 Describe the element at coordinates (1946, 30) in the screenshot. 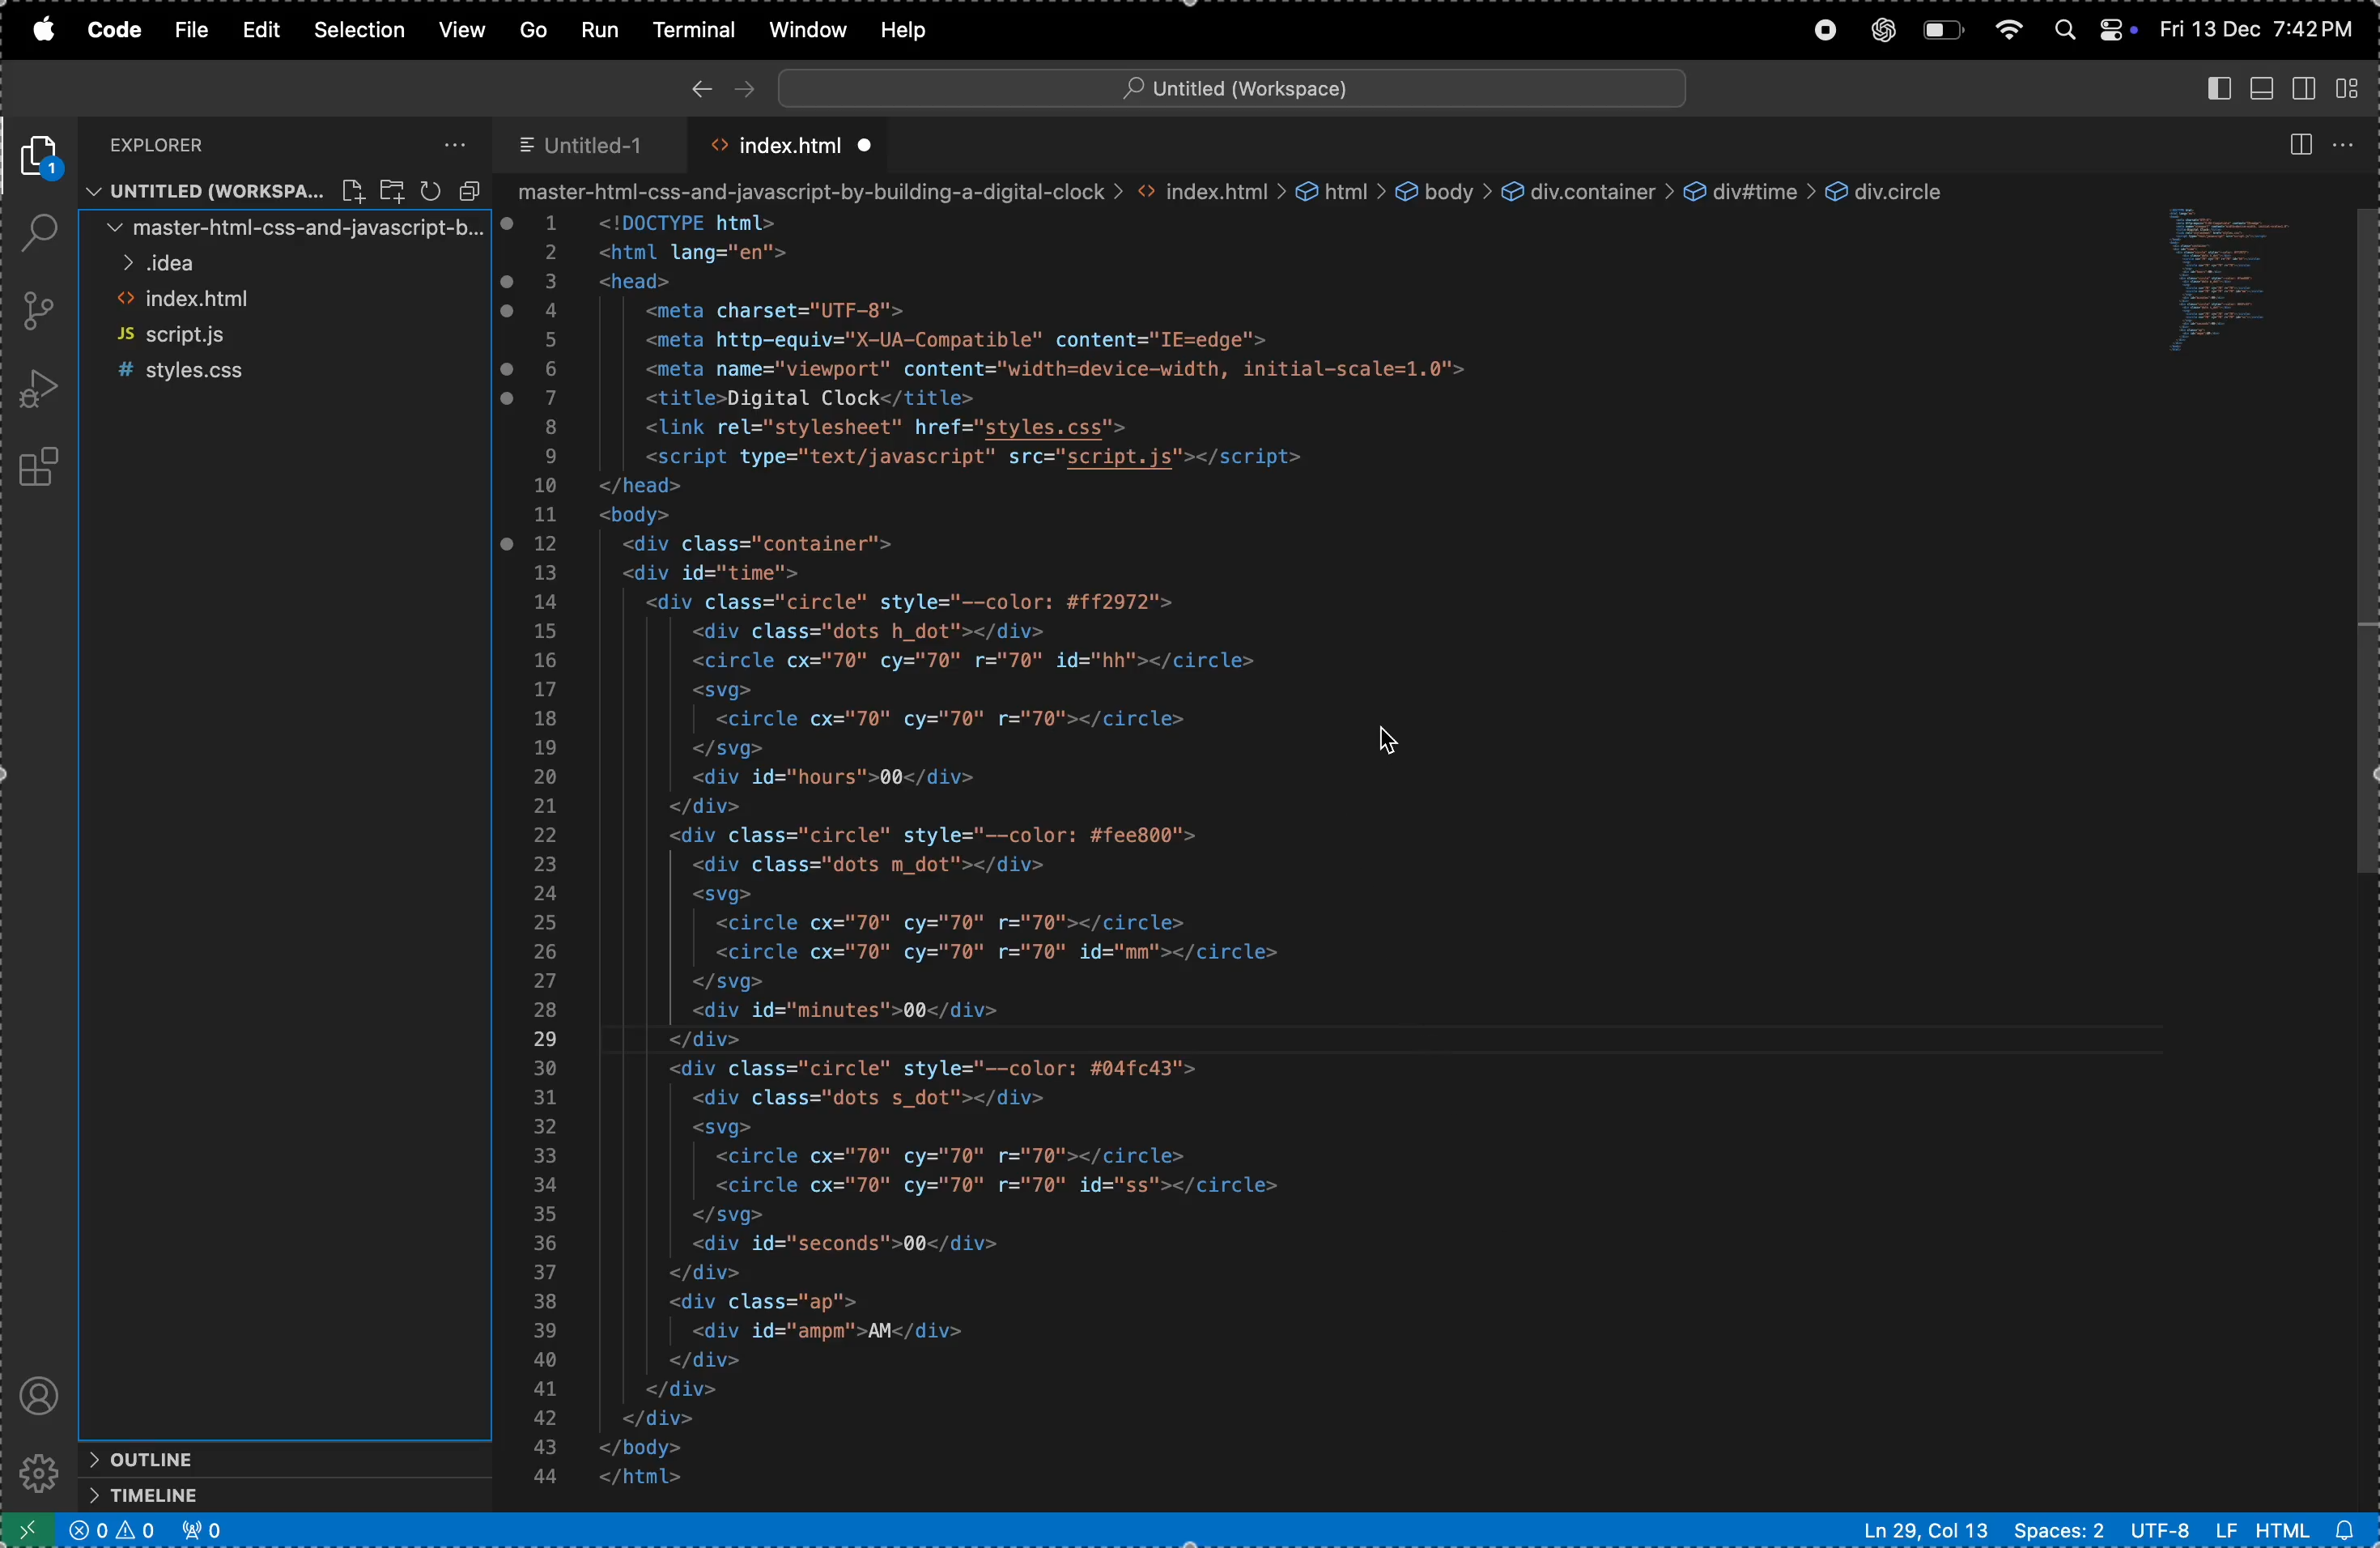

I see `battery` at that location.